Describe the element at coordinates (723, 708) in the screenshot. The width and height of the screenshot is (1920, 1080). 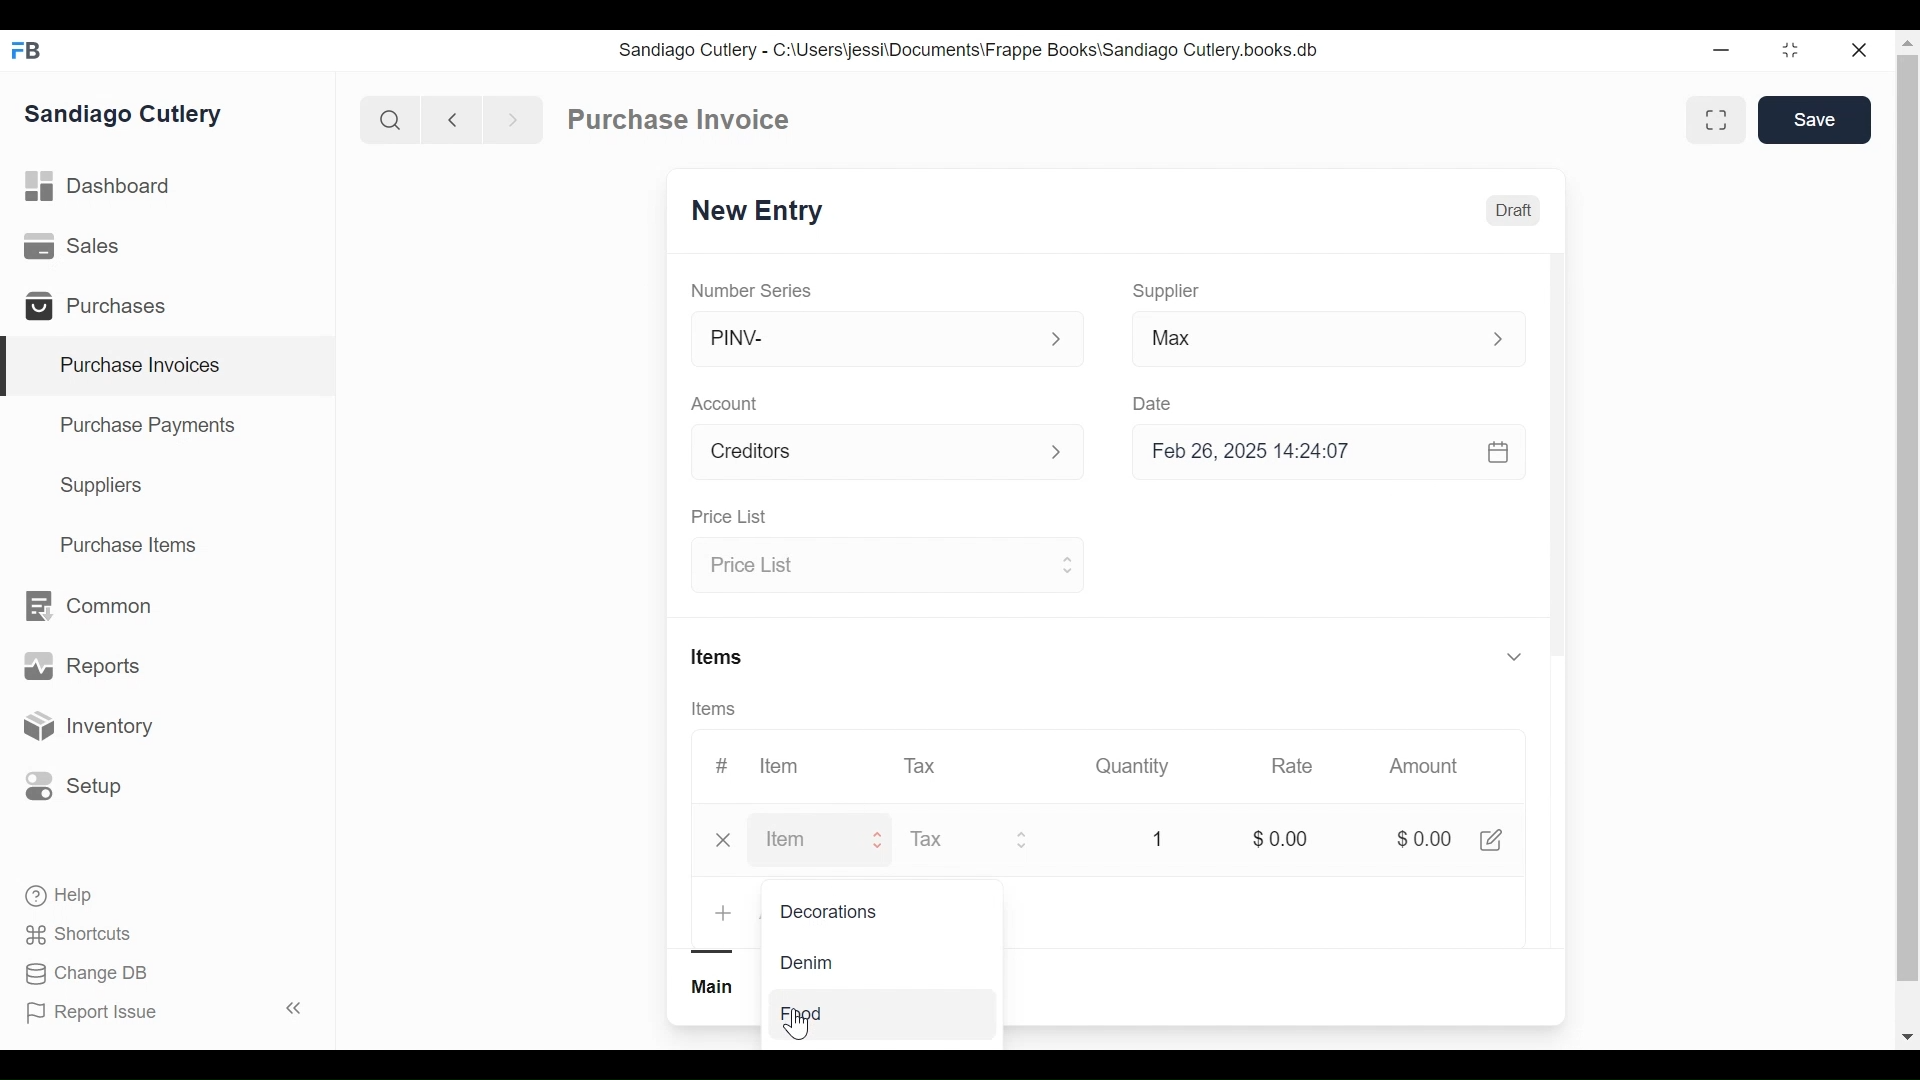
I see `Items` at that location.